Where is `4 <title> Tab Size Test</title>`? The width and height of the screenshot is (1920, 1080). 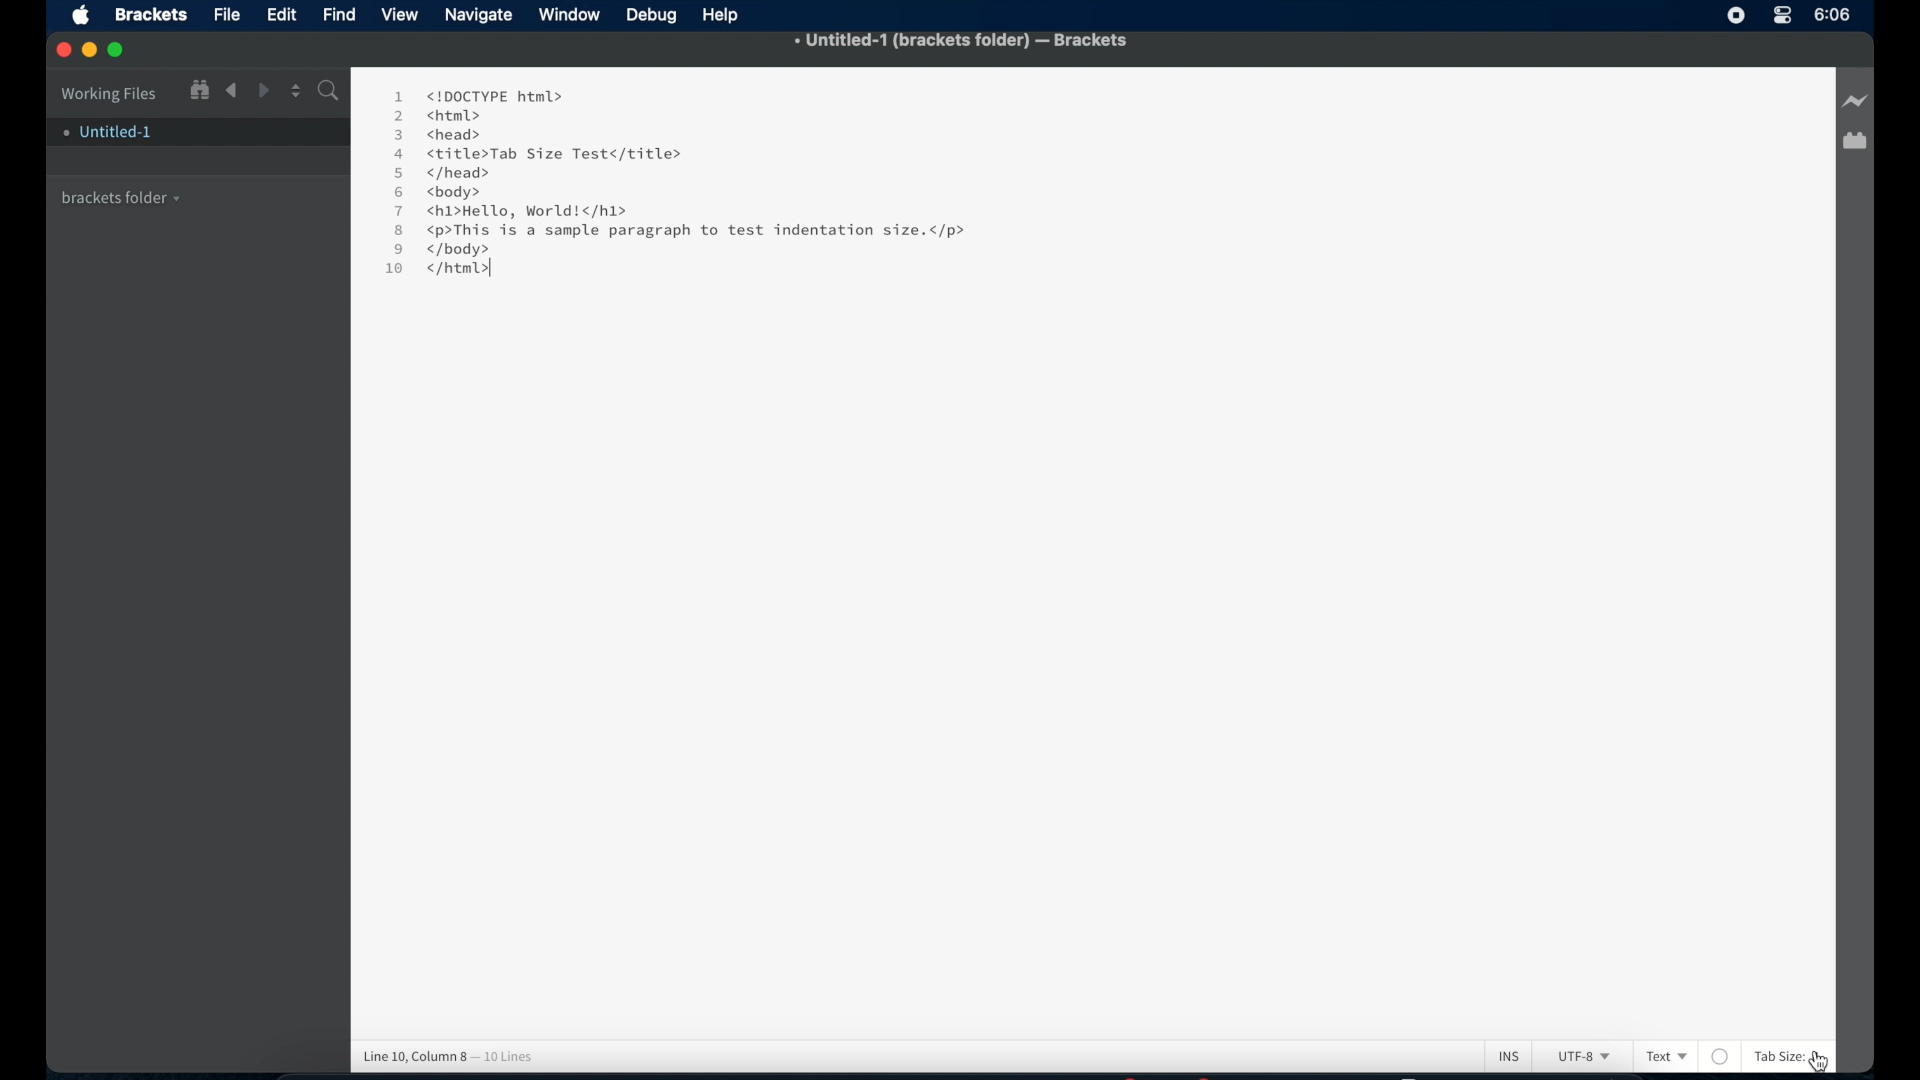 4 <title> Tab Size Test</title> is located at coordinates (536, 154).